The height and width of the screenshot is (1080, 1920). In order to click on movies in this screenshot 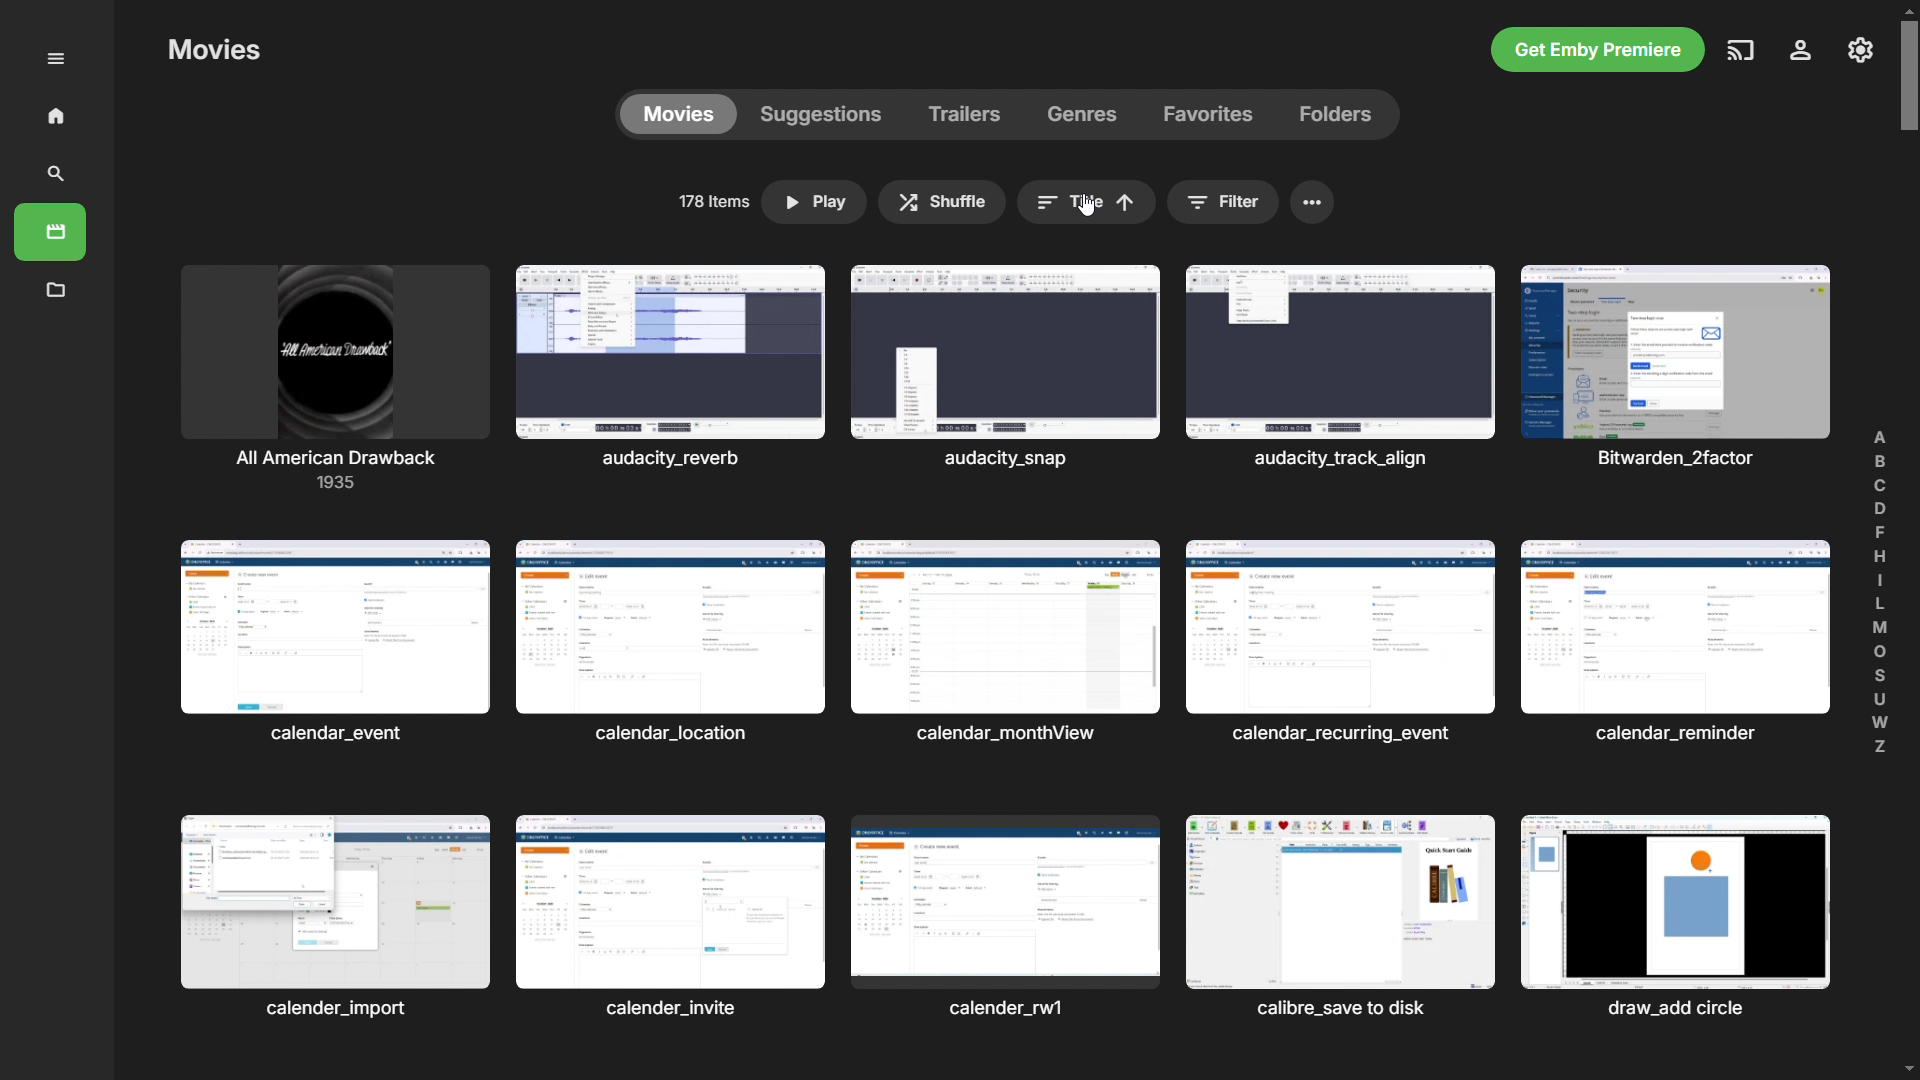, I will do `click(682, 116)`.